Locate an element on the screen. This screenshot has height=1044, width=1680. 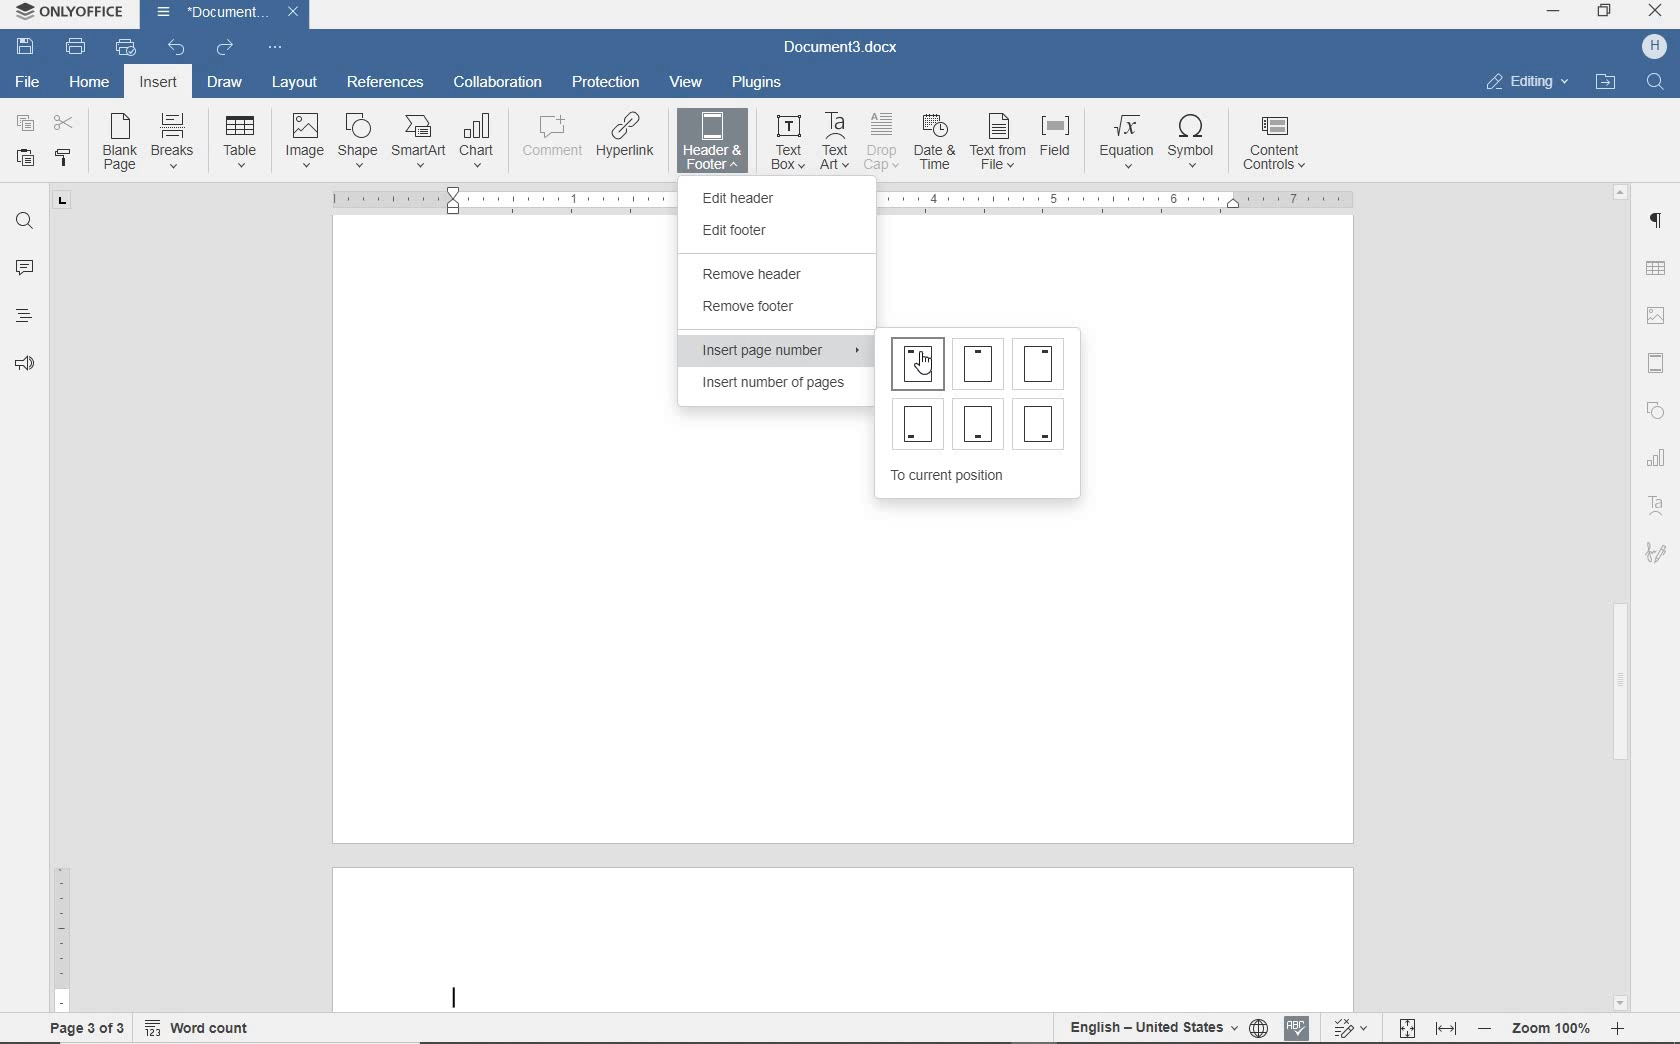
EDIT HEADER is located at coordinates (768, 198).